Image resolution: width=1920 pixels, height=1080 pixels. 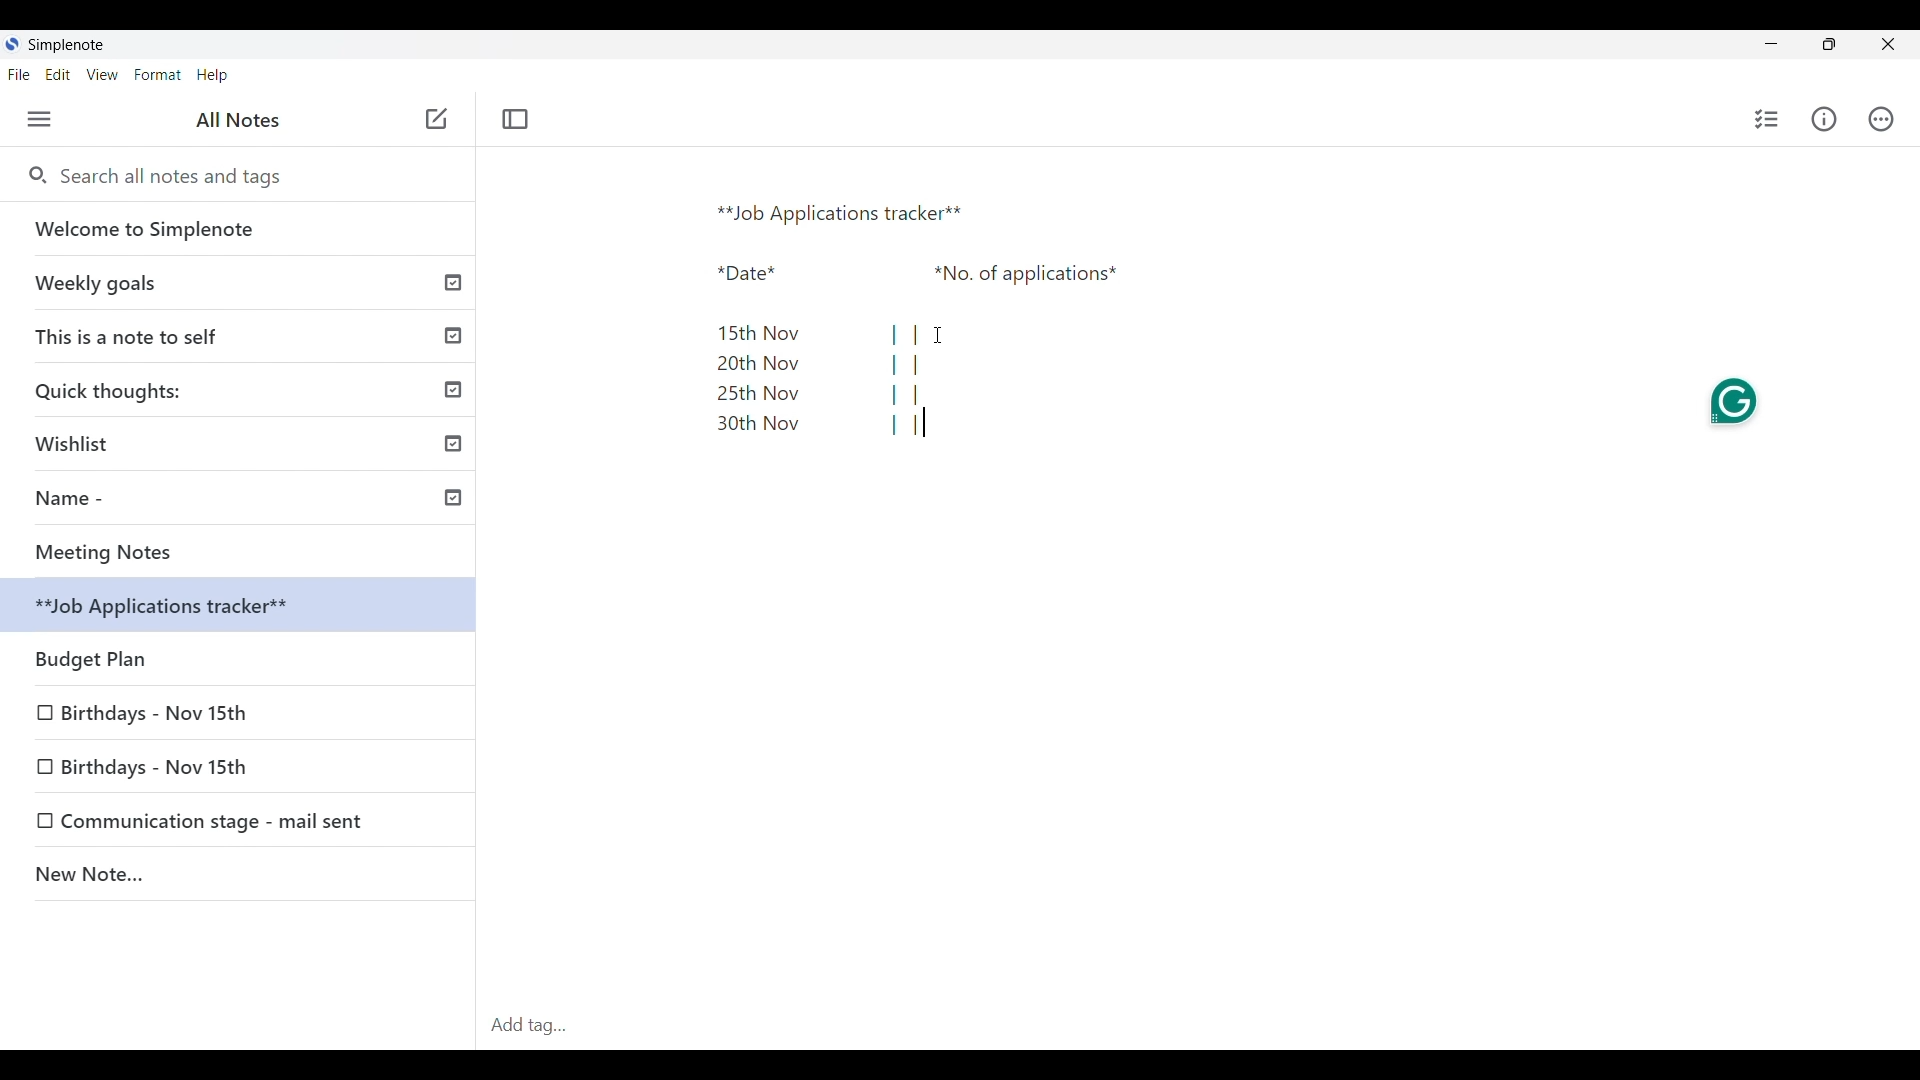 What do you see at coordinates (1198, 1026) in the screenshot?
I see `Click to type in tag` at bounding box center [1198, 1026].